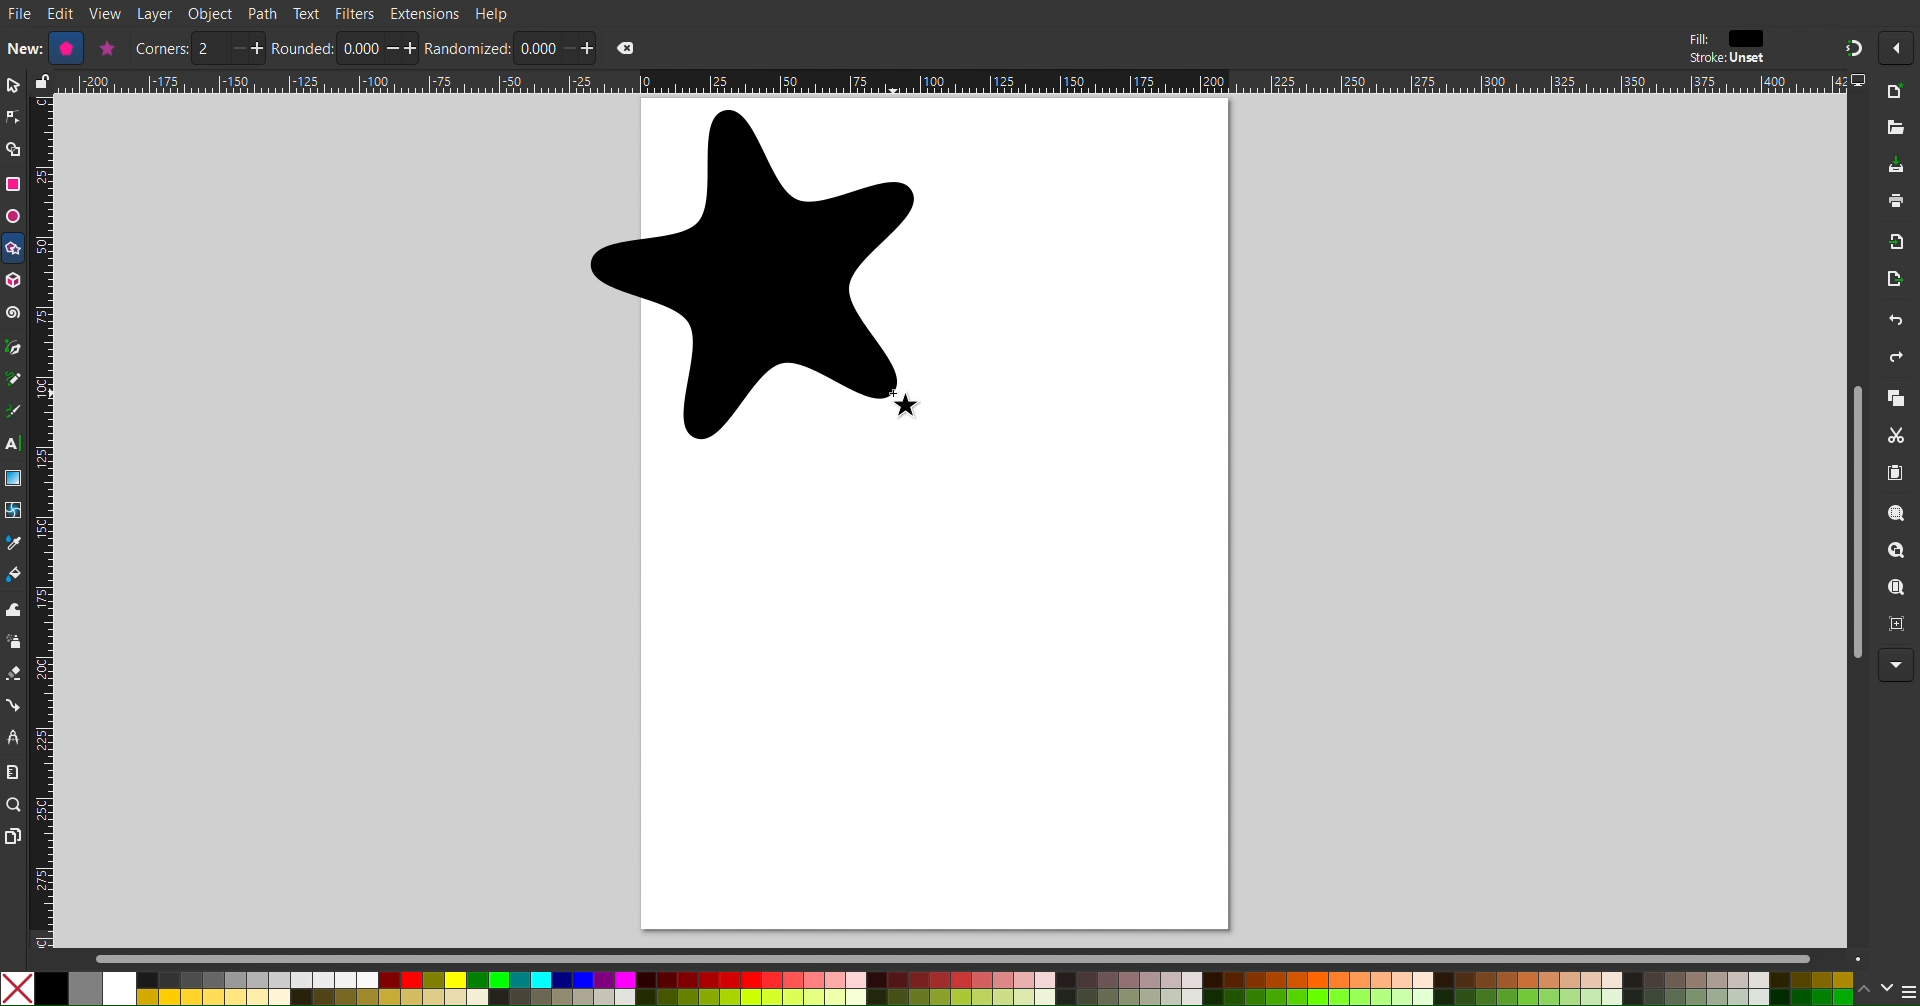  What do you see at coordinates (246, 48) in the screenshot?
I see `increase/decrease` at bounding box center [246, 48].